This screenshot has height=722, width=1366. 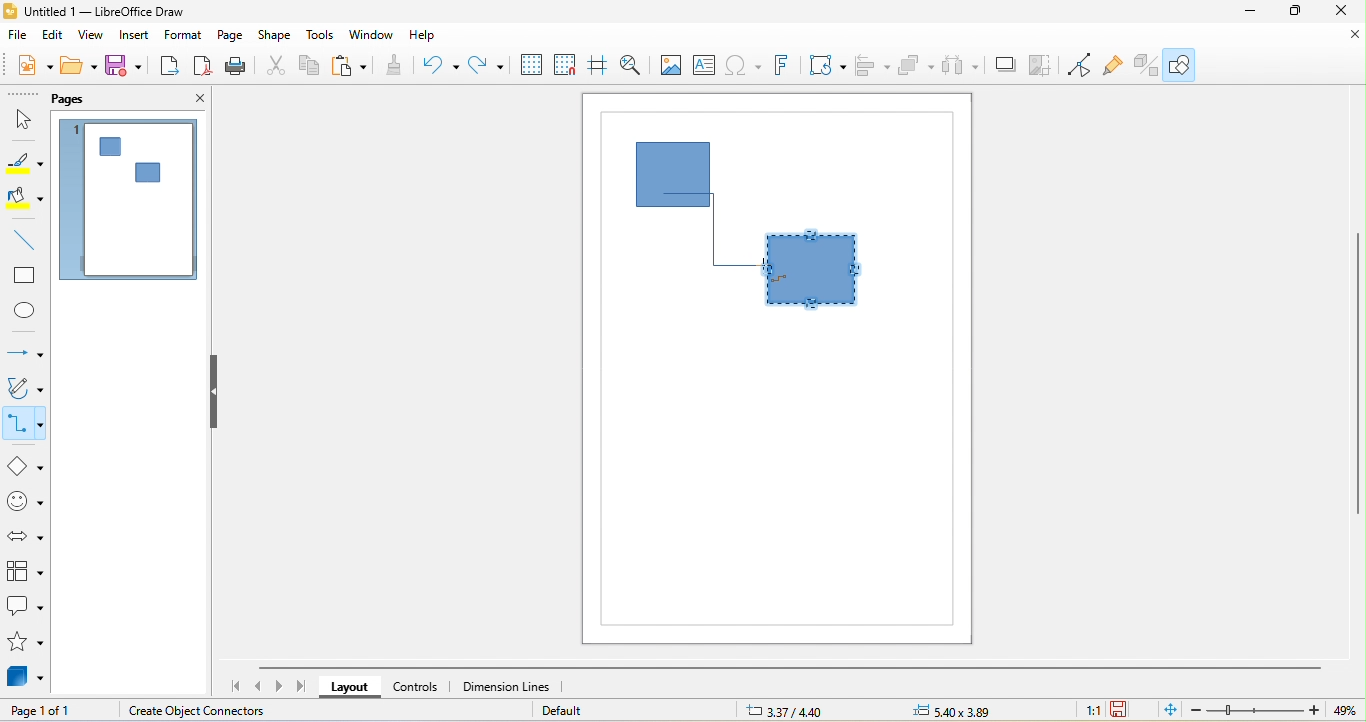 I want to click on controls, so click(x=417, y=689).